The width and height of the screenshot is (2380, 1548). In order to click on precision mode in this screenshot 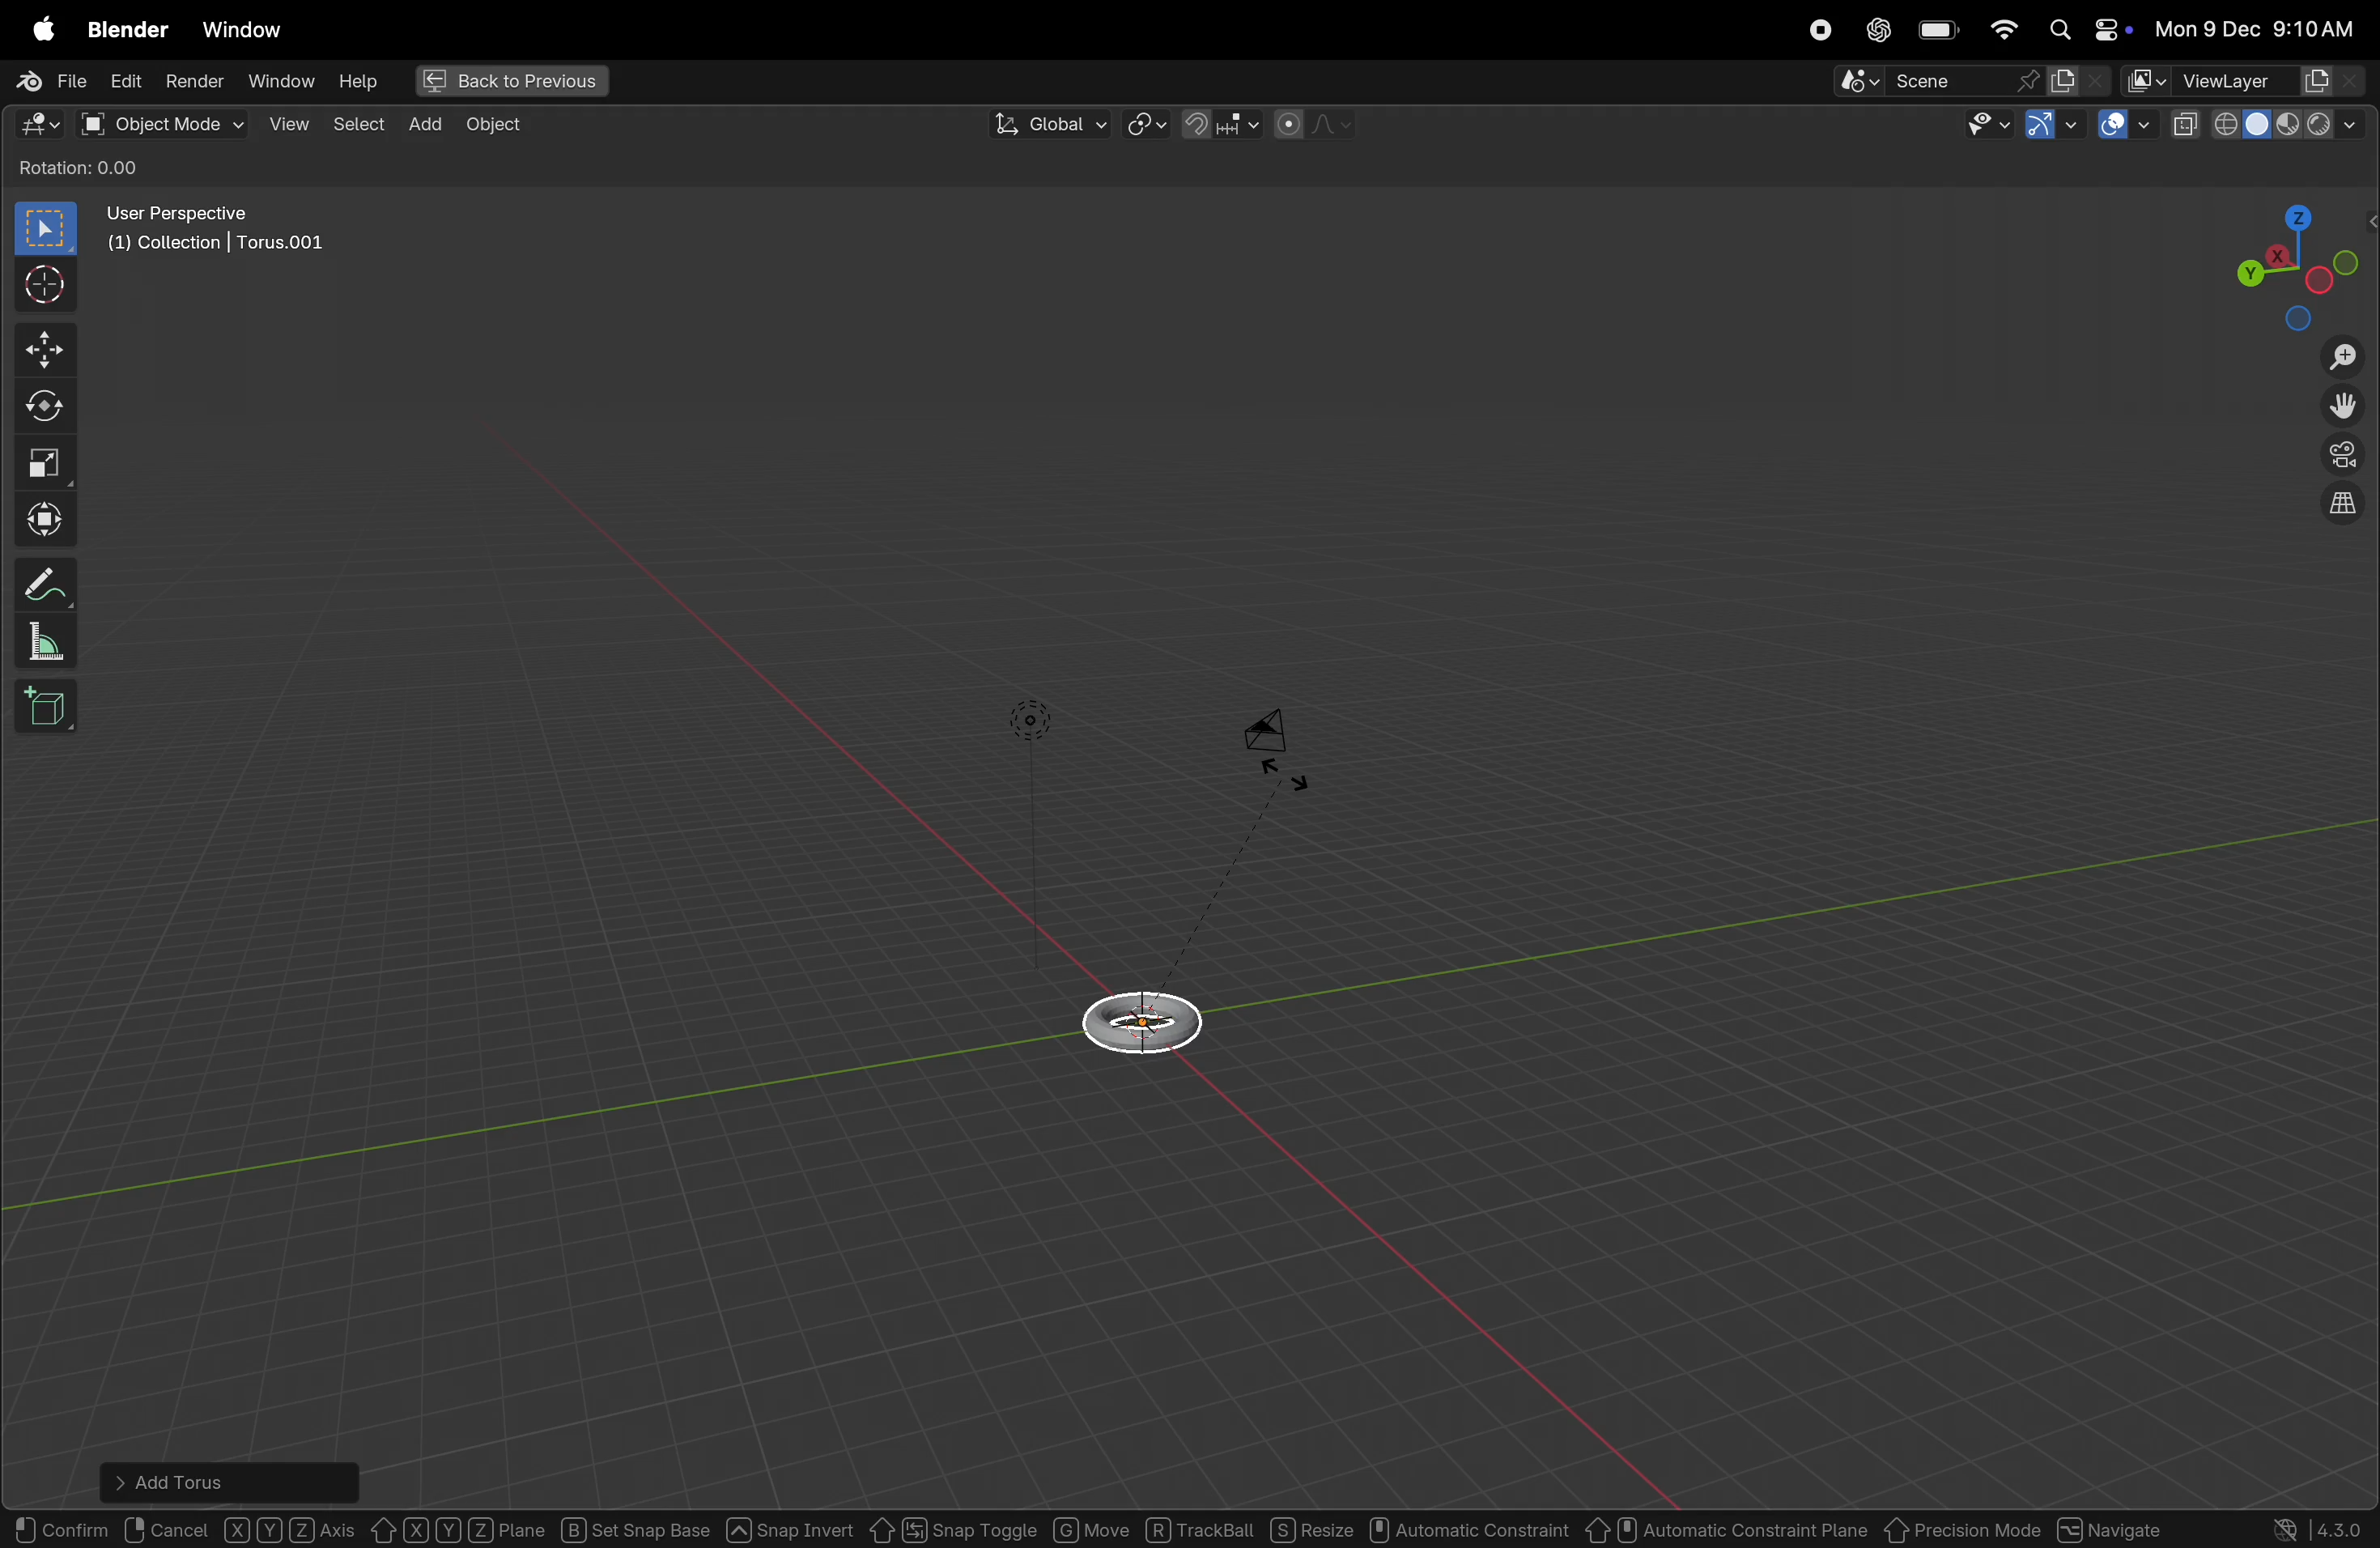, I will do `click(1963, 1526)`.